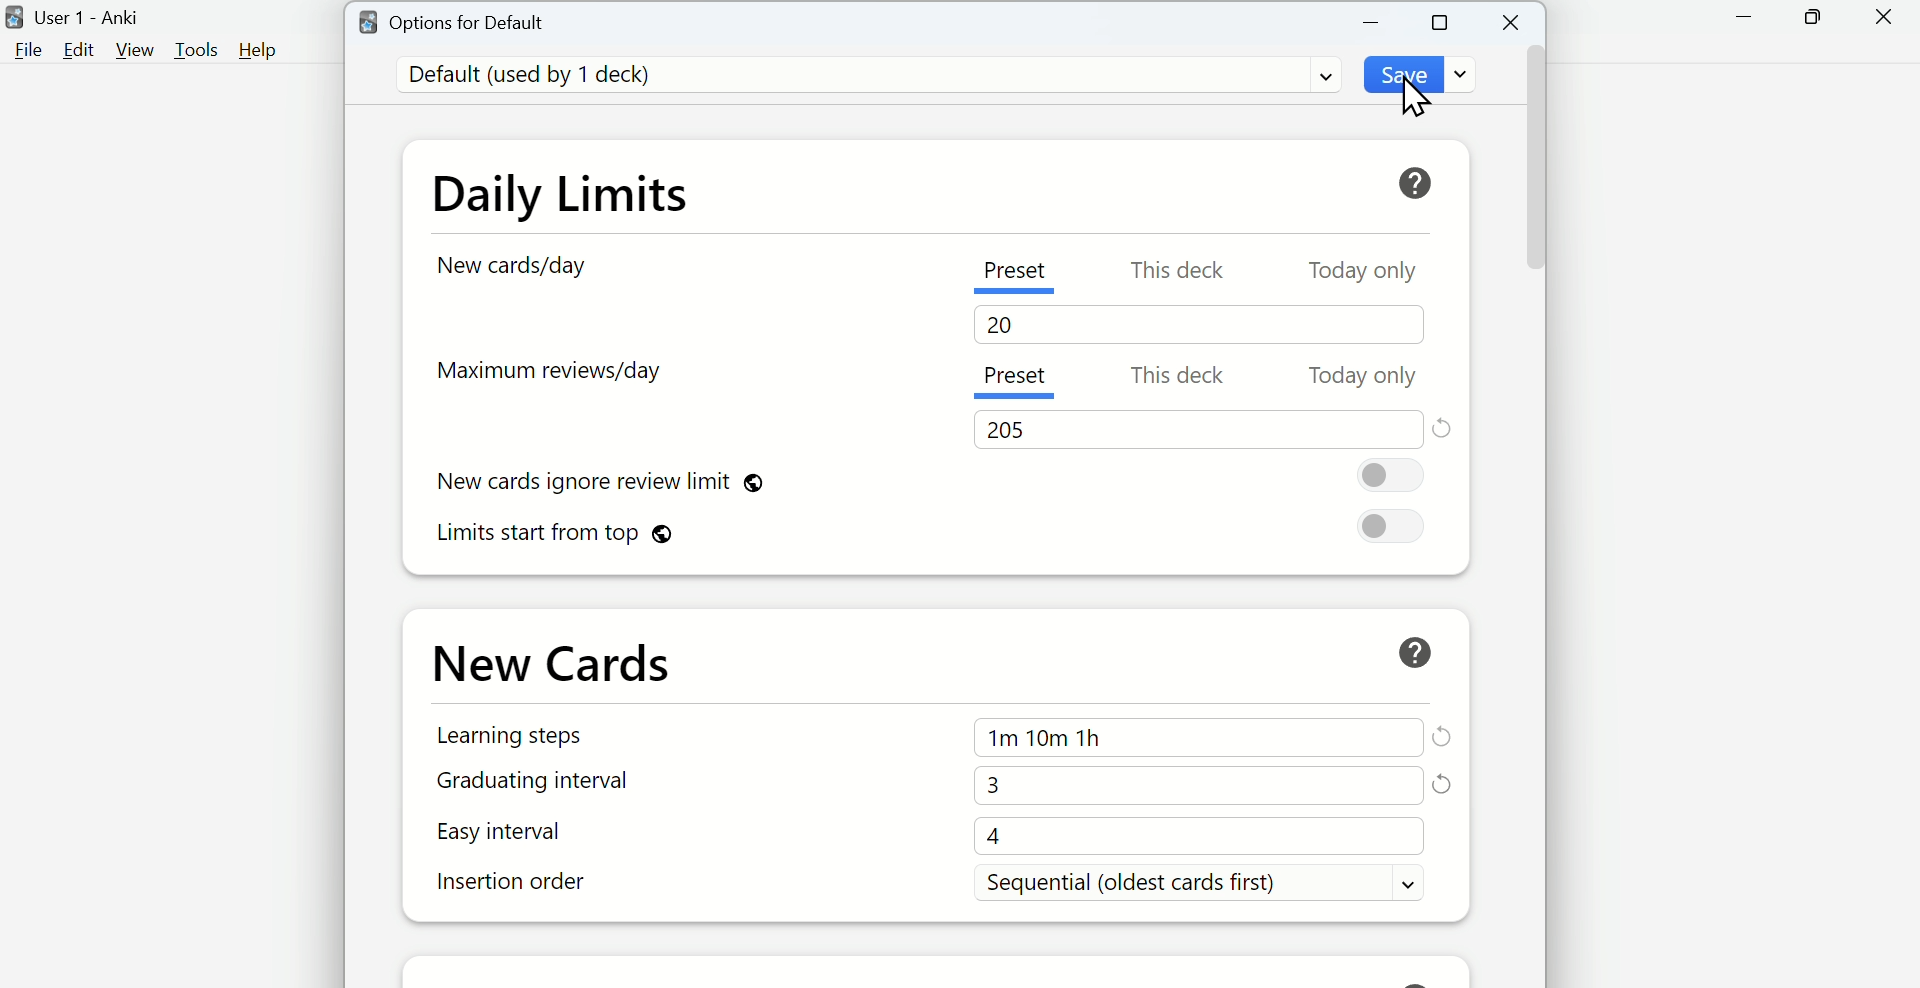 The height and width of the screenshot is (988, 1920). What do you see at coordinates (1181, 271) in the screenshot?
I see `This deck` at bounding box center [1181, 271].